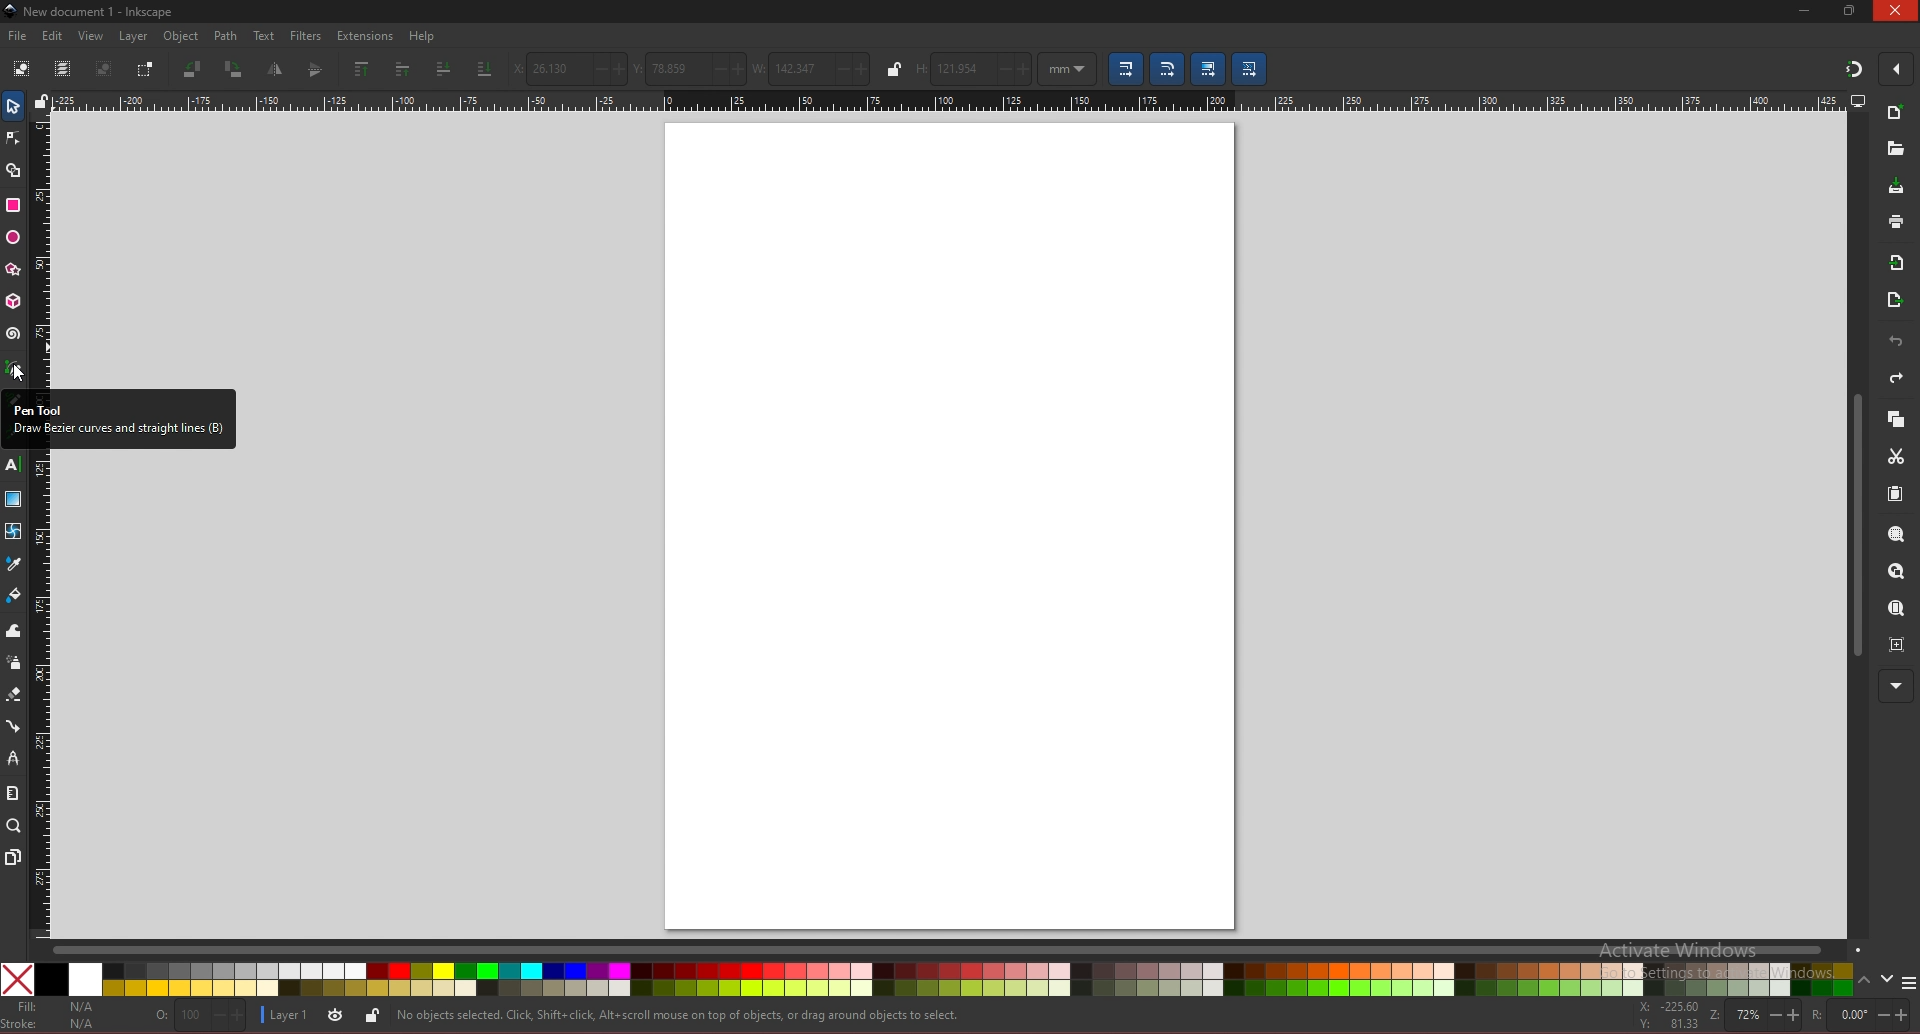 This screenshot has width=1920, height=1034. Describe the element at coordinates (276, 69) in the screenshot. I see `flip horizontal` at that location.